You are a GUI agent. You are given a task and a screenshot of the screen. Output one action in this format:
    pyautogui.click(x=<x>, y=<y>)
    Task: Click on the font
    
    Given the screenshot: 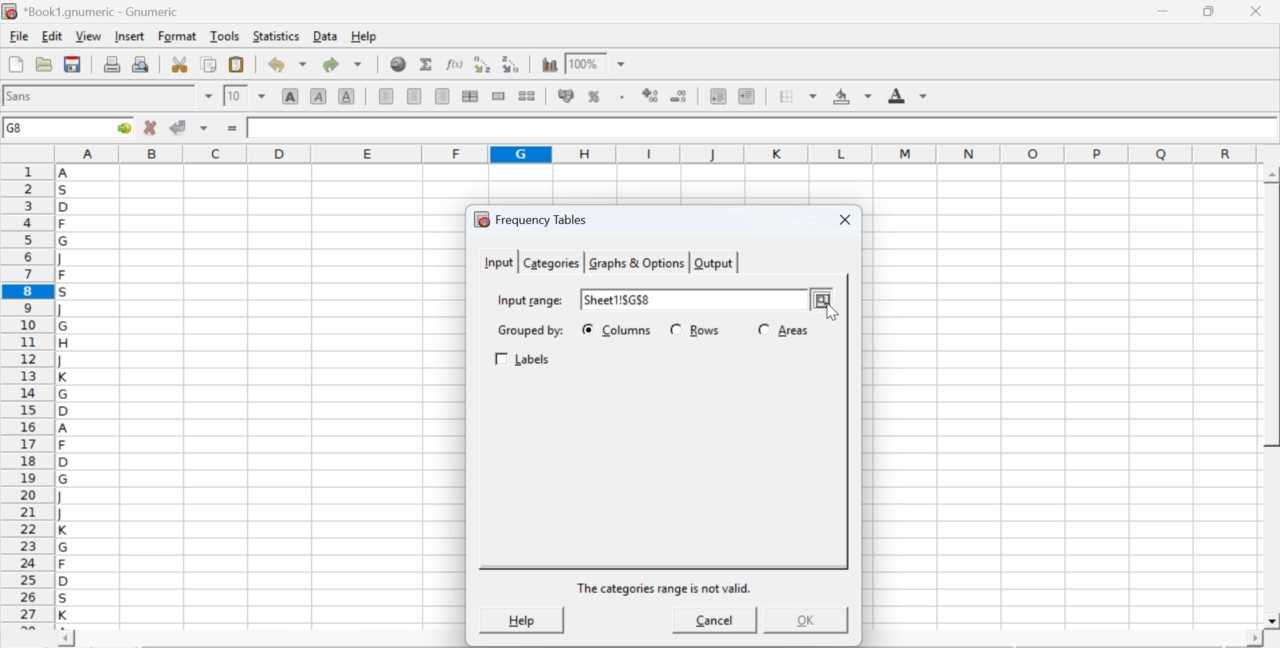 What is the action you would take?
    pyautogui.click(x=22, y=95)
    